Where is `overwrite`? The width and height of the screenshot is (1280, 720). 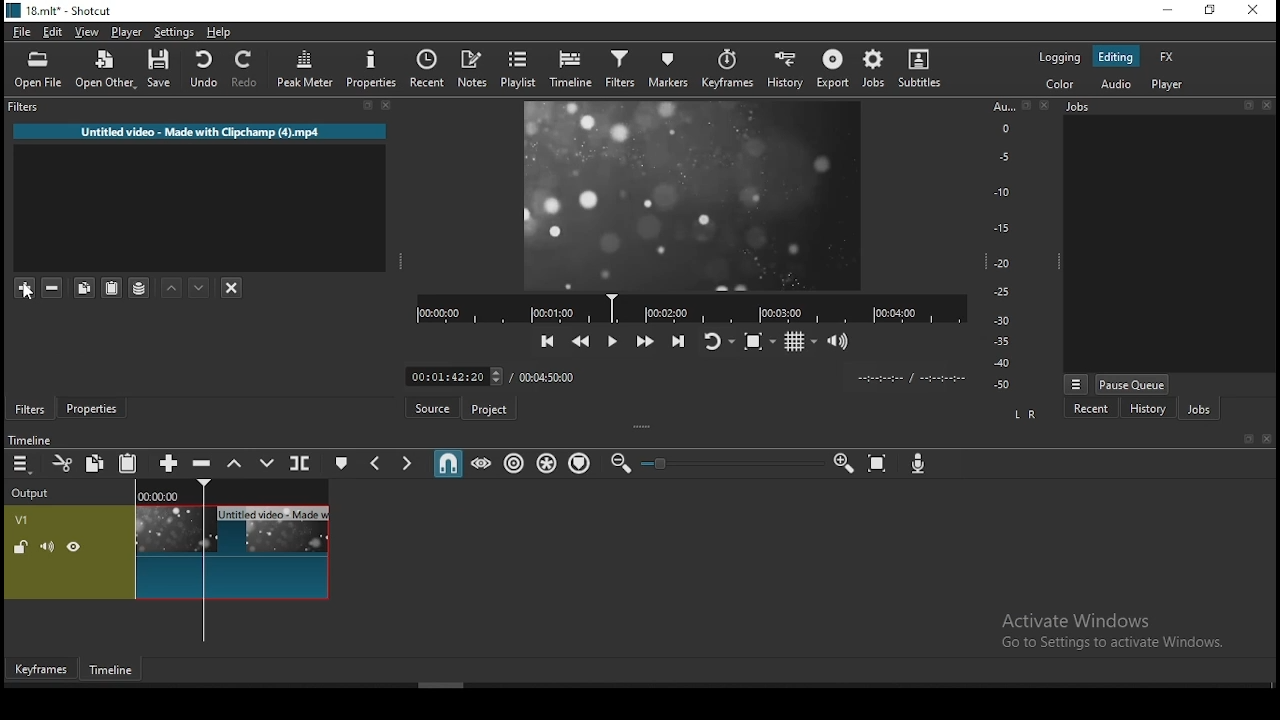
overwrite is located at coordinates (266, 462).